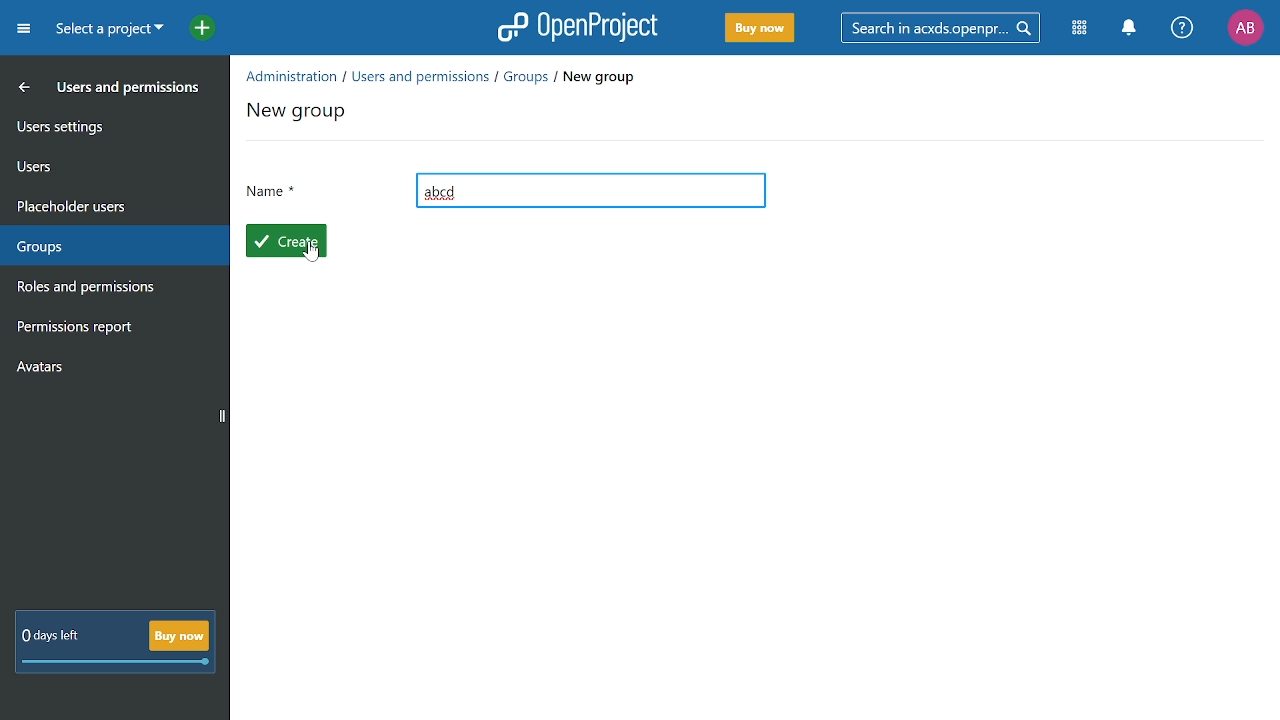 This screenshot has width=1280, height=720. What do you see at coordinates (117, 663) in the screenshot?
I see `Days left in scale` at bounding box center [117, 663].